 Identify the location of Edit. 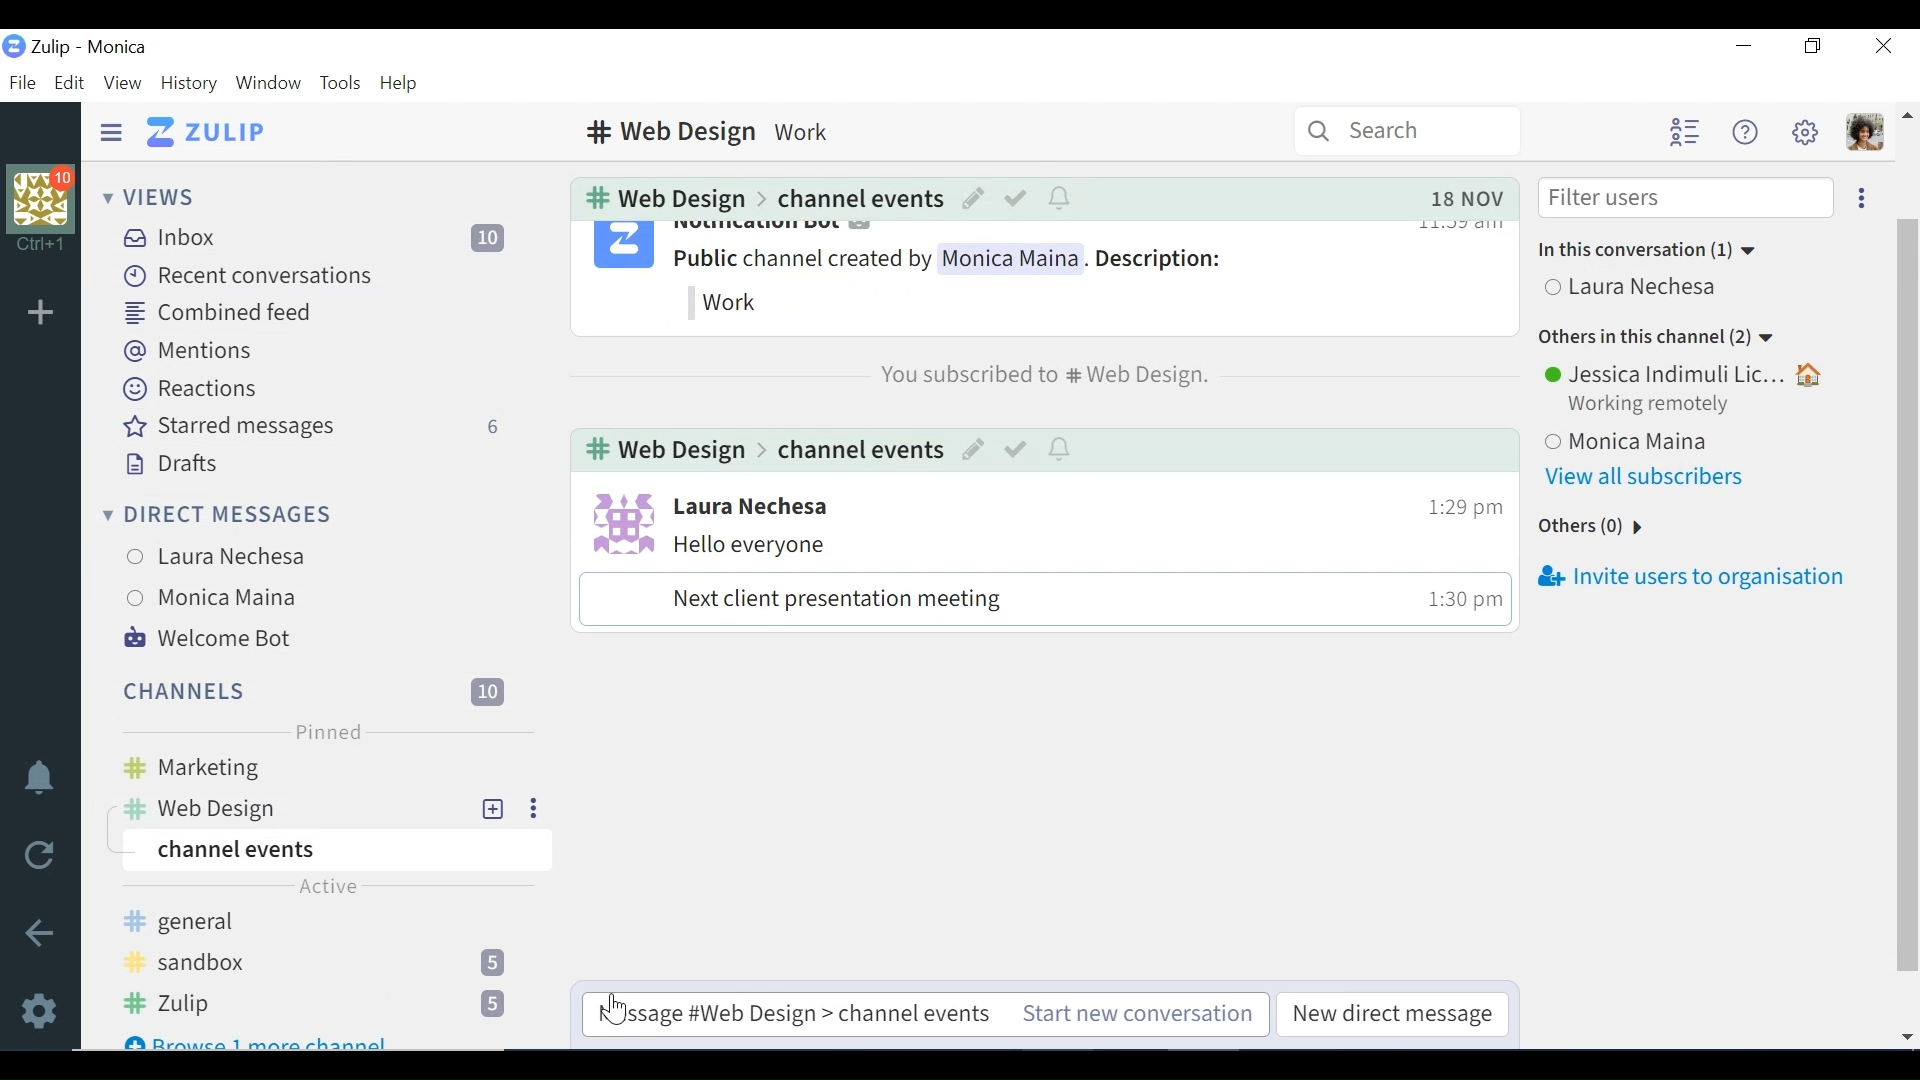
(974, 451).